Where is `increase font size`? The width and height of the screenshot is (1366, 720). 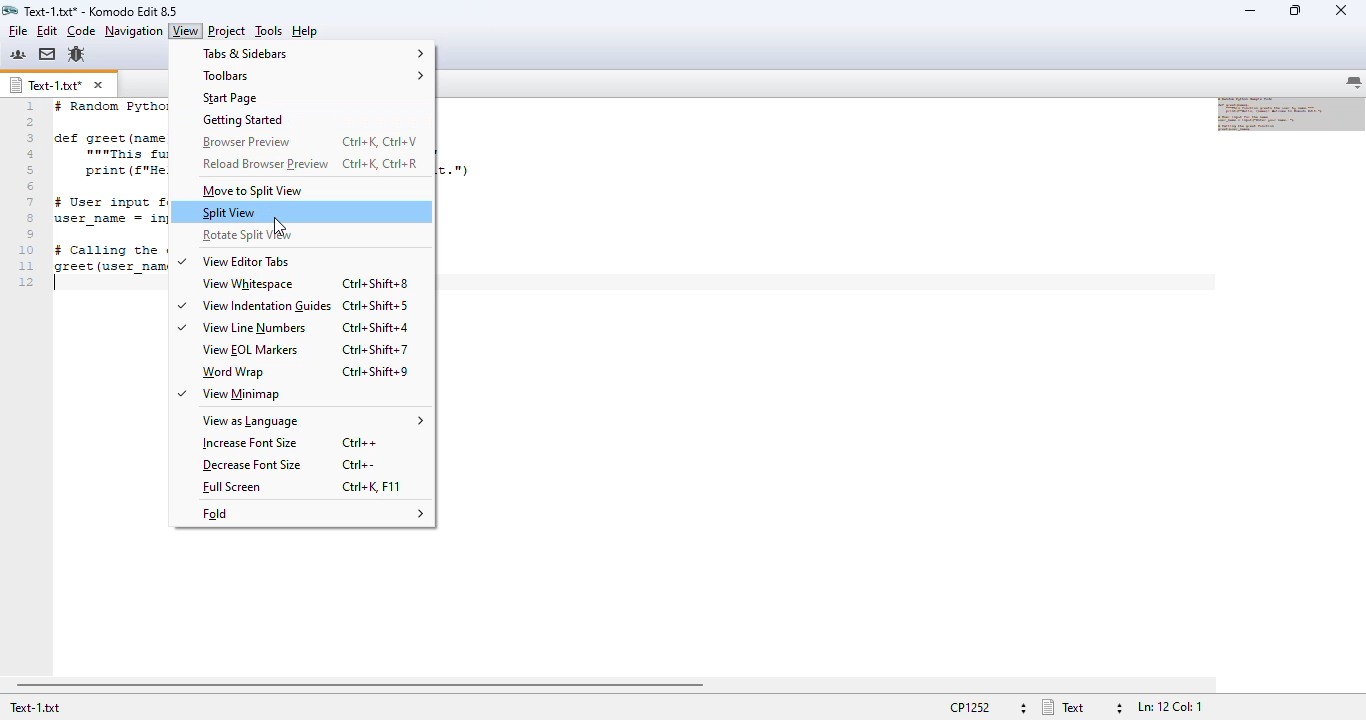 increase font size is located at coordinates (251, 443).